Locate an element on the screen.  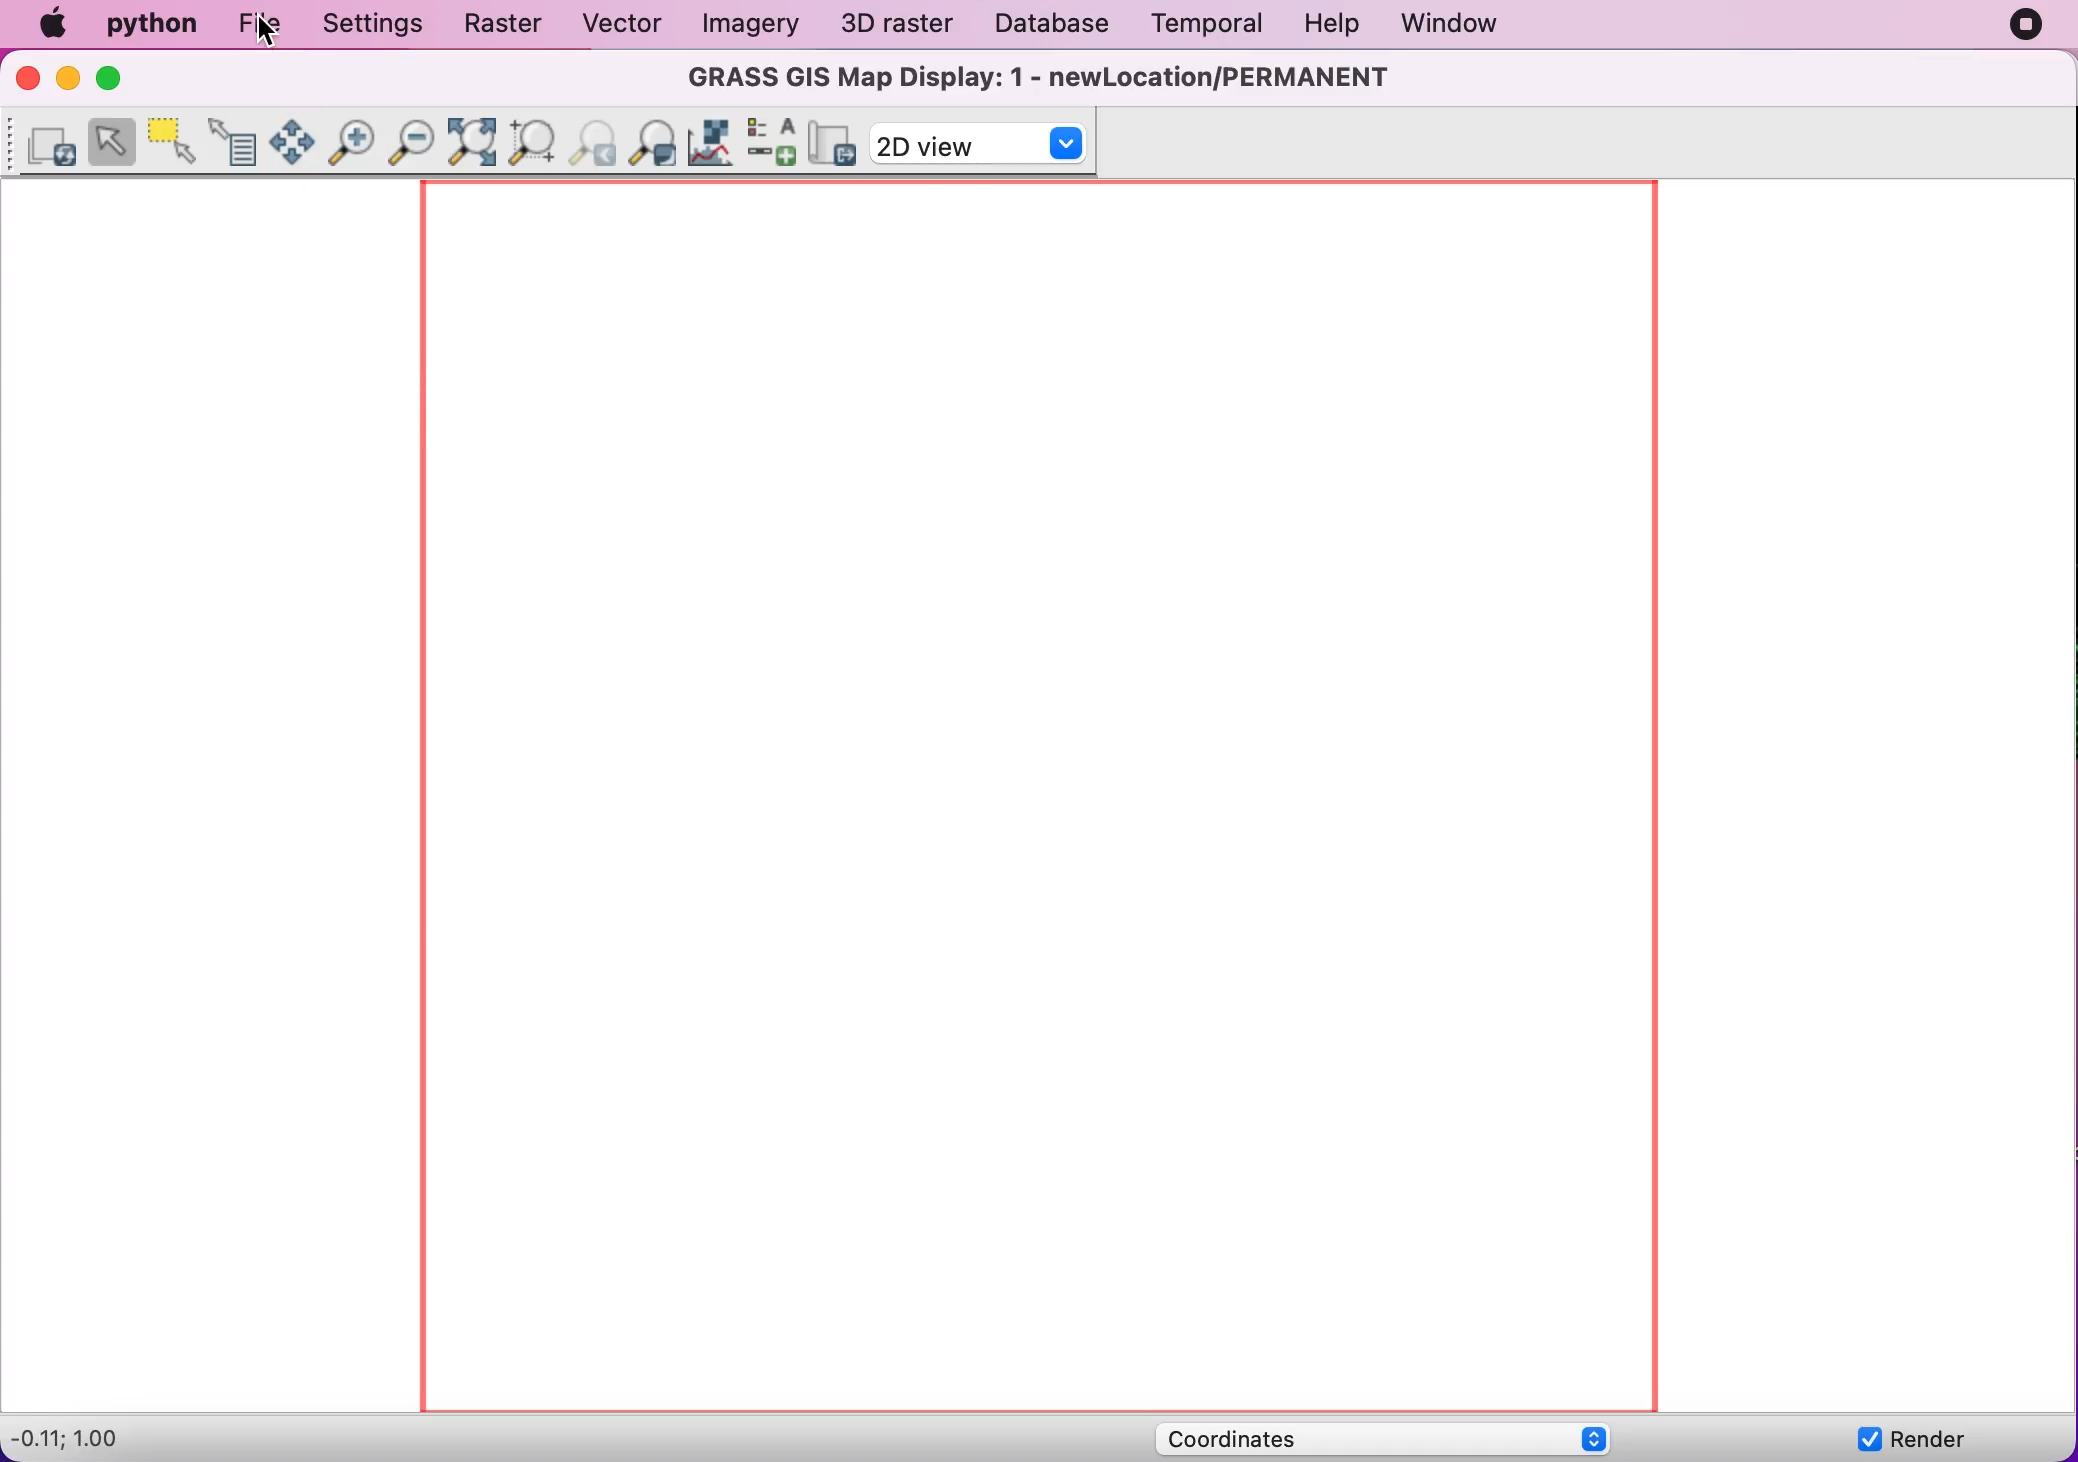
zoom to selected maps is located at coordinates (475, 142).